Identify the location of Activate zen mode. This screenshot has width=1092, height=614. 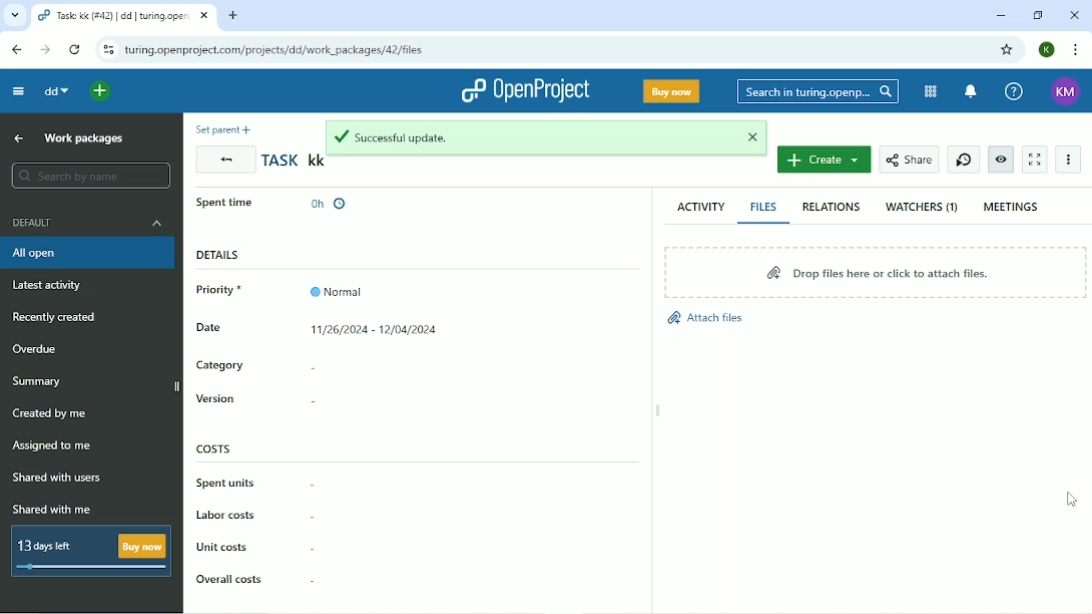
(1036, 160).